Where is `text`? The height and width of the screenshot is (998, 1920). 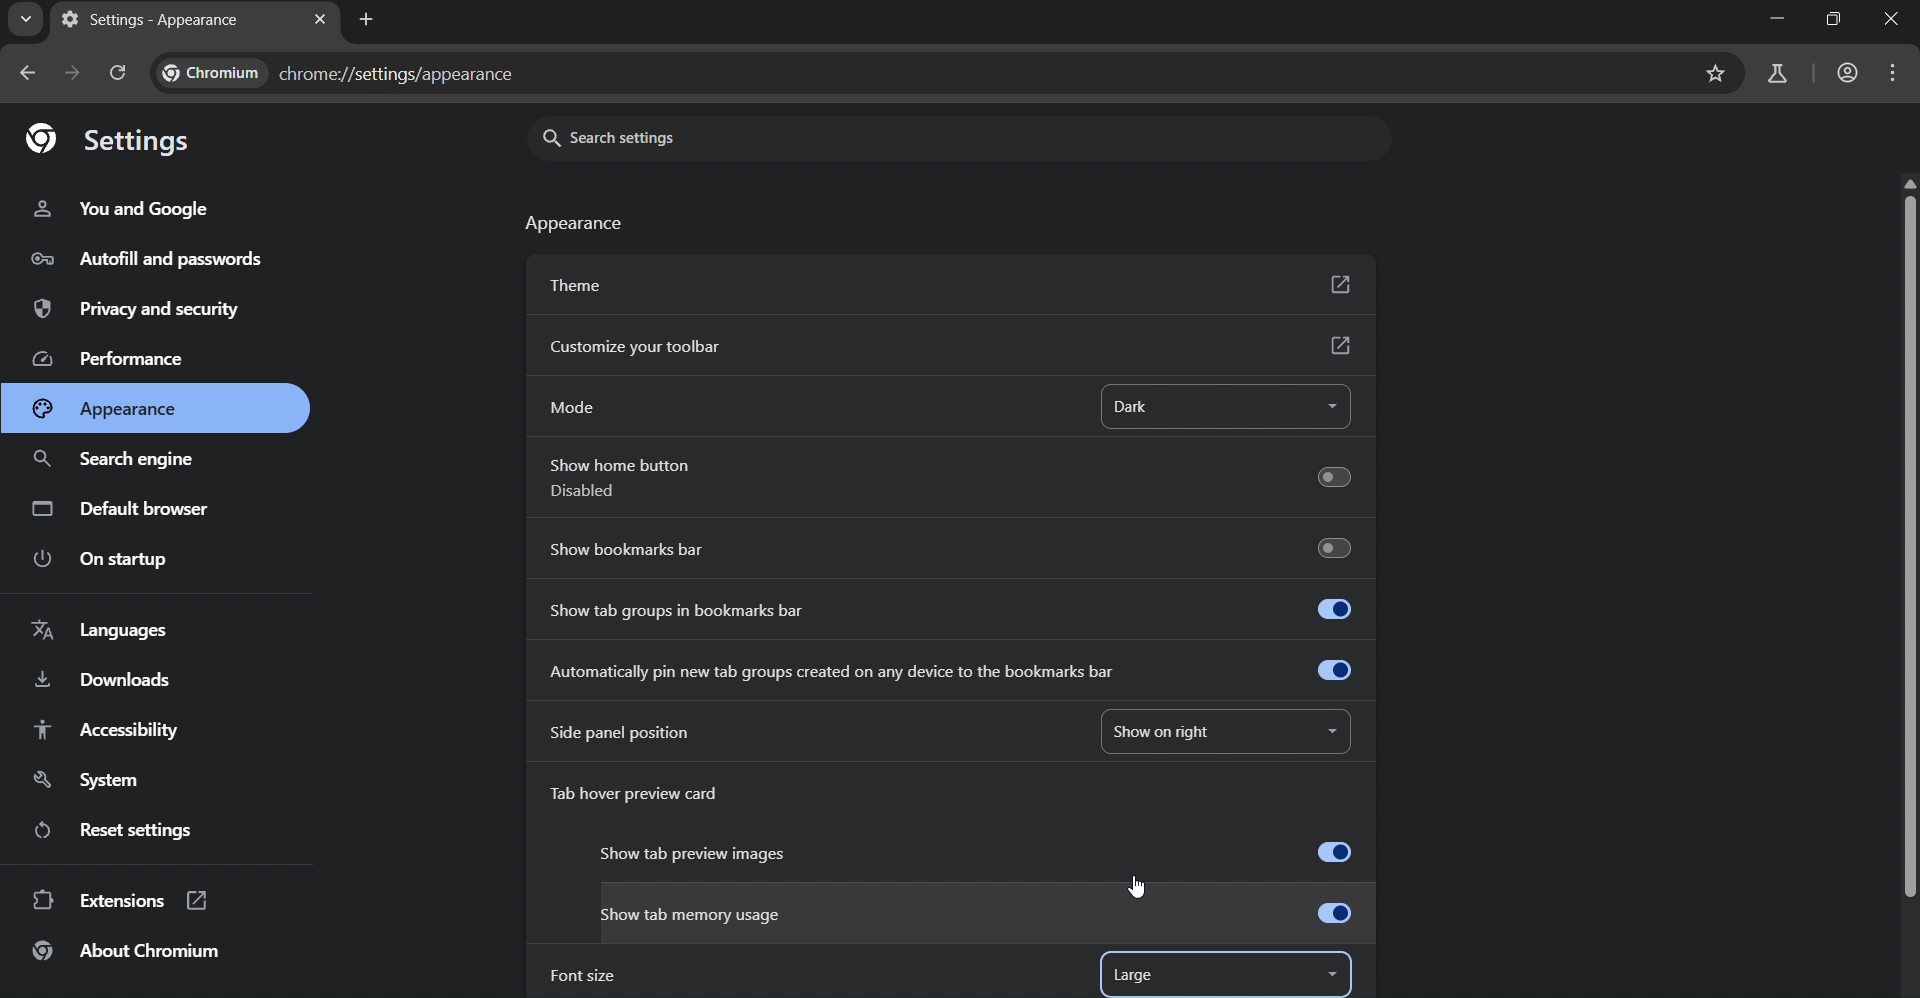
text is located at coordinates (578, 226).